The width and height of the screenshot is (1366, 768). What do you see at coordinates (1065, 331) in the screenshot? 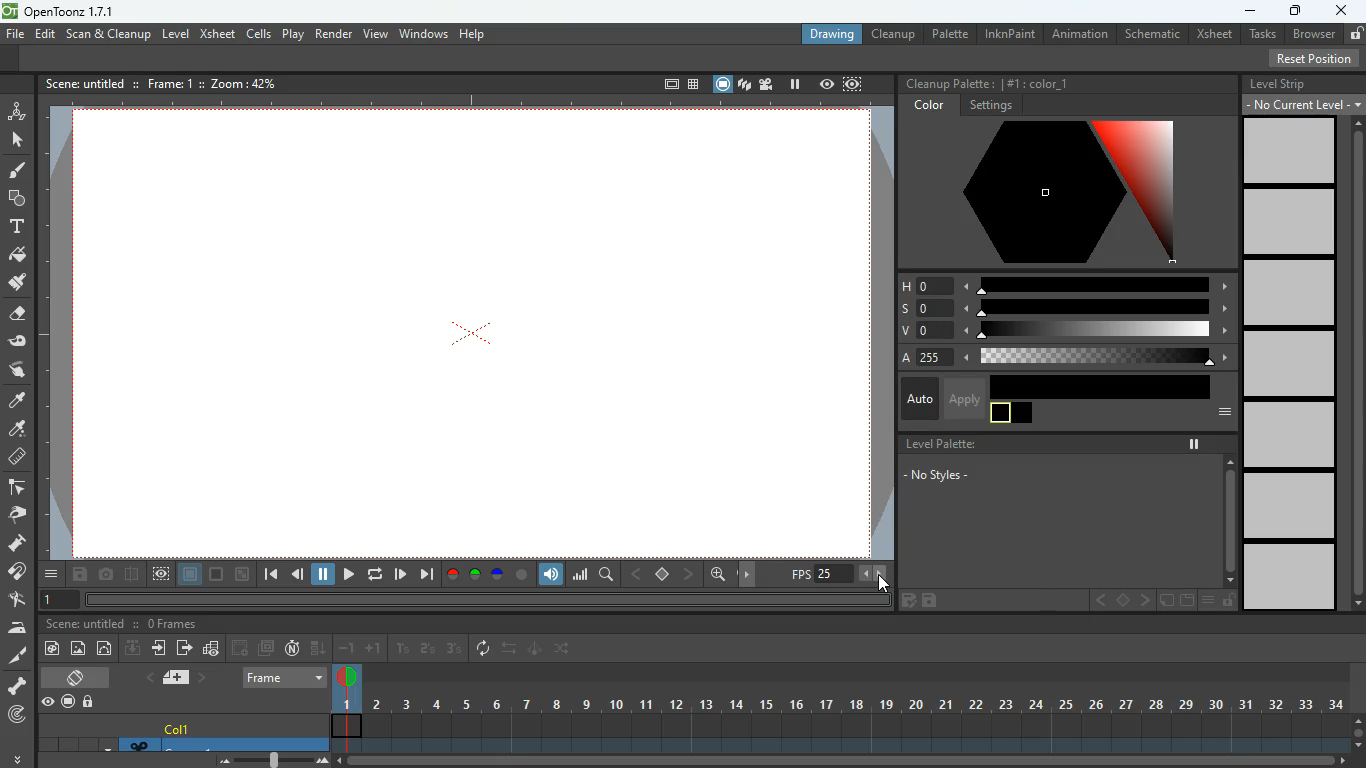
I see `v` at bounding box center [1065, 331].